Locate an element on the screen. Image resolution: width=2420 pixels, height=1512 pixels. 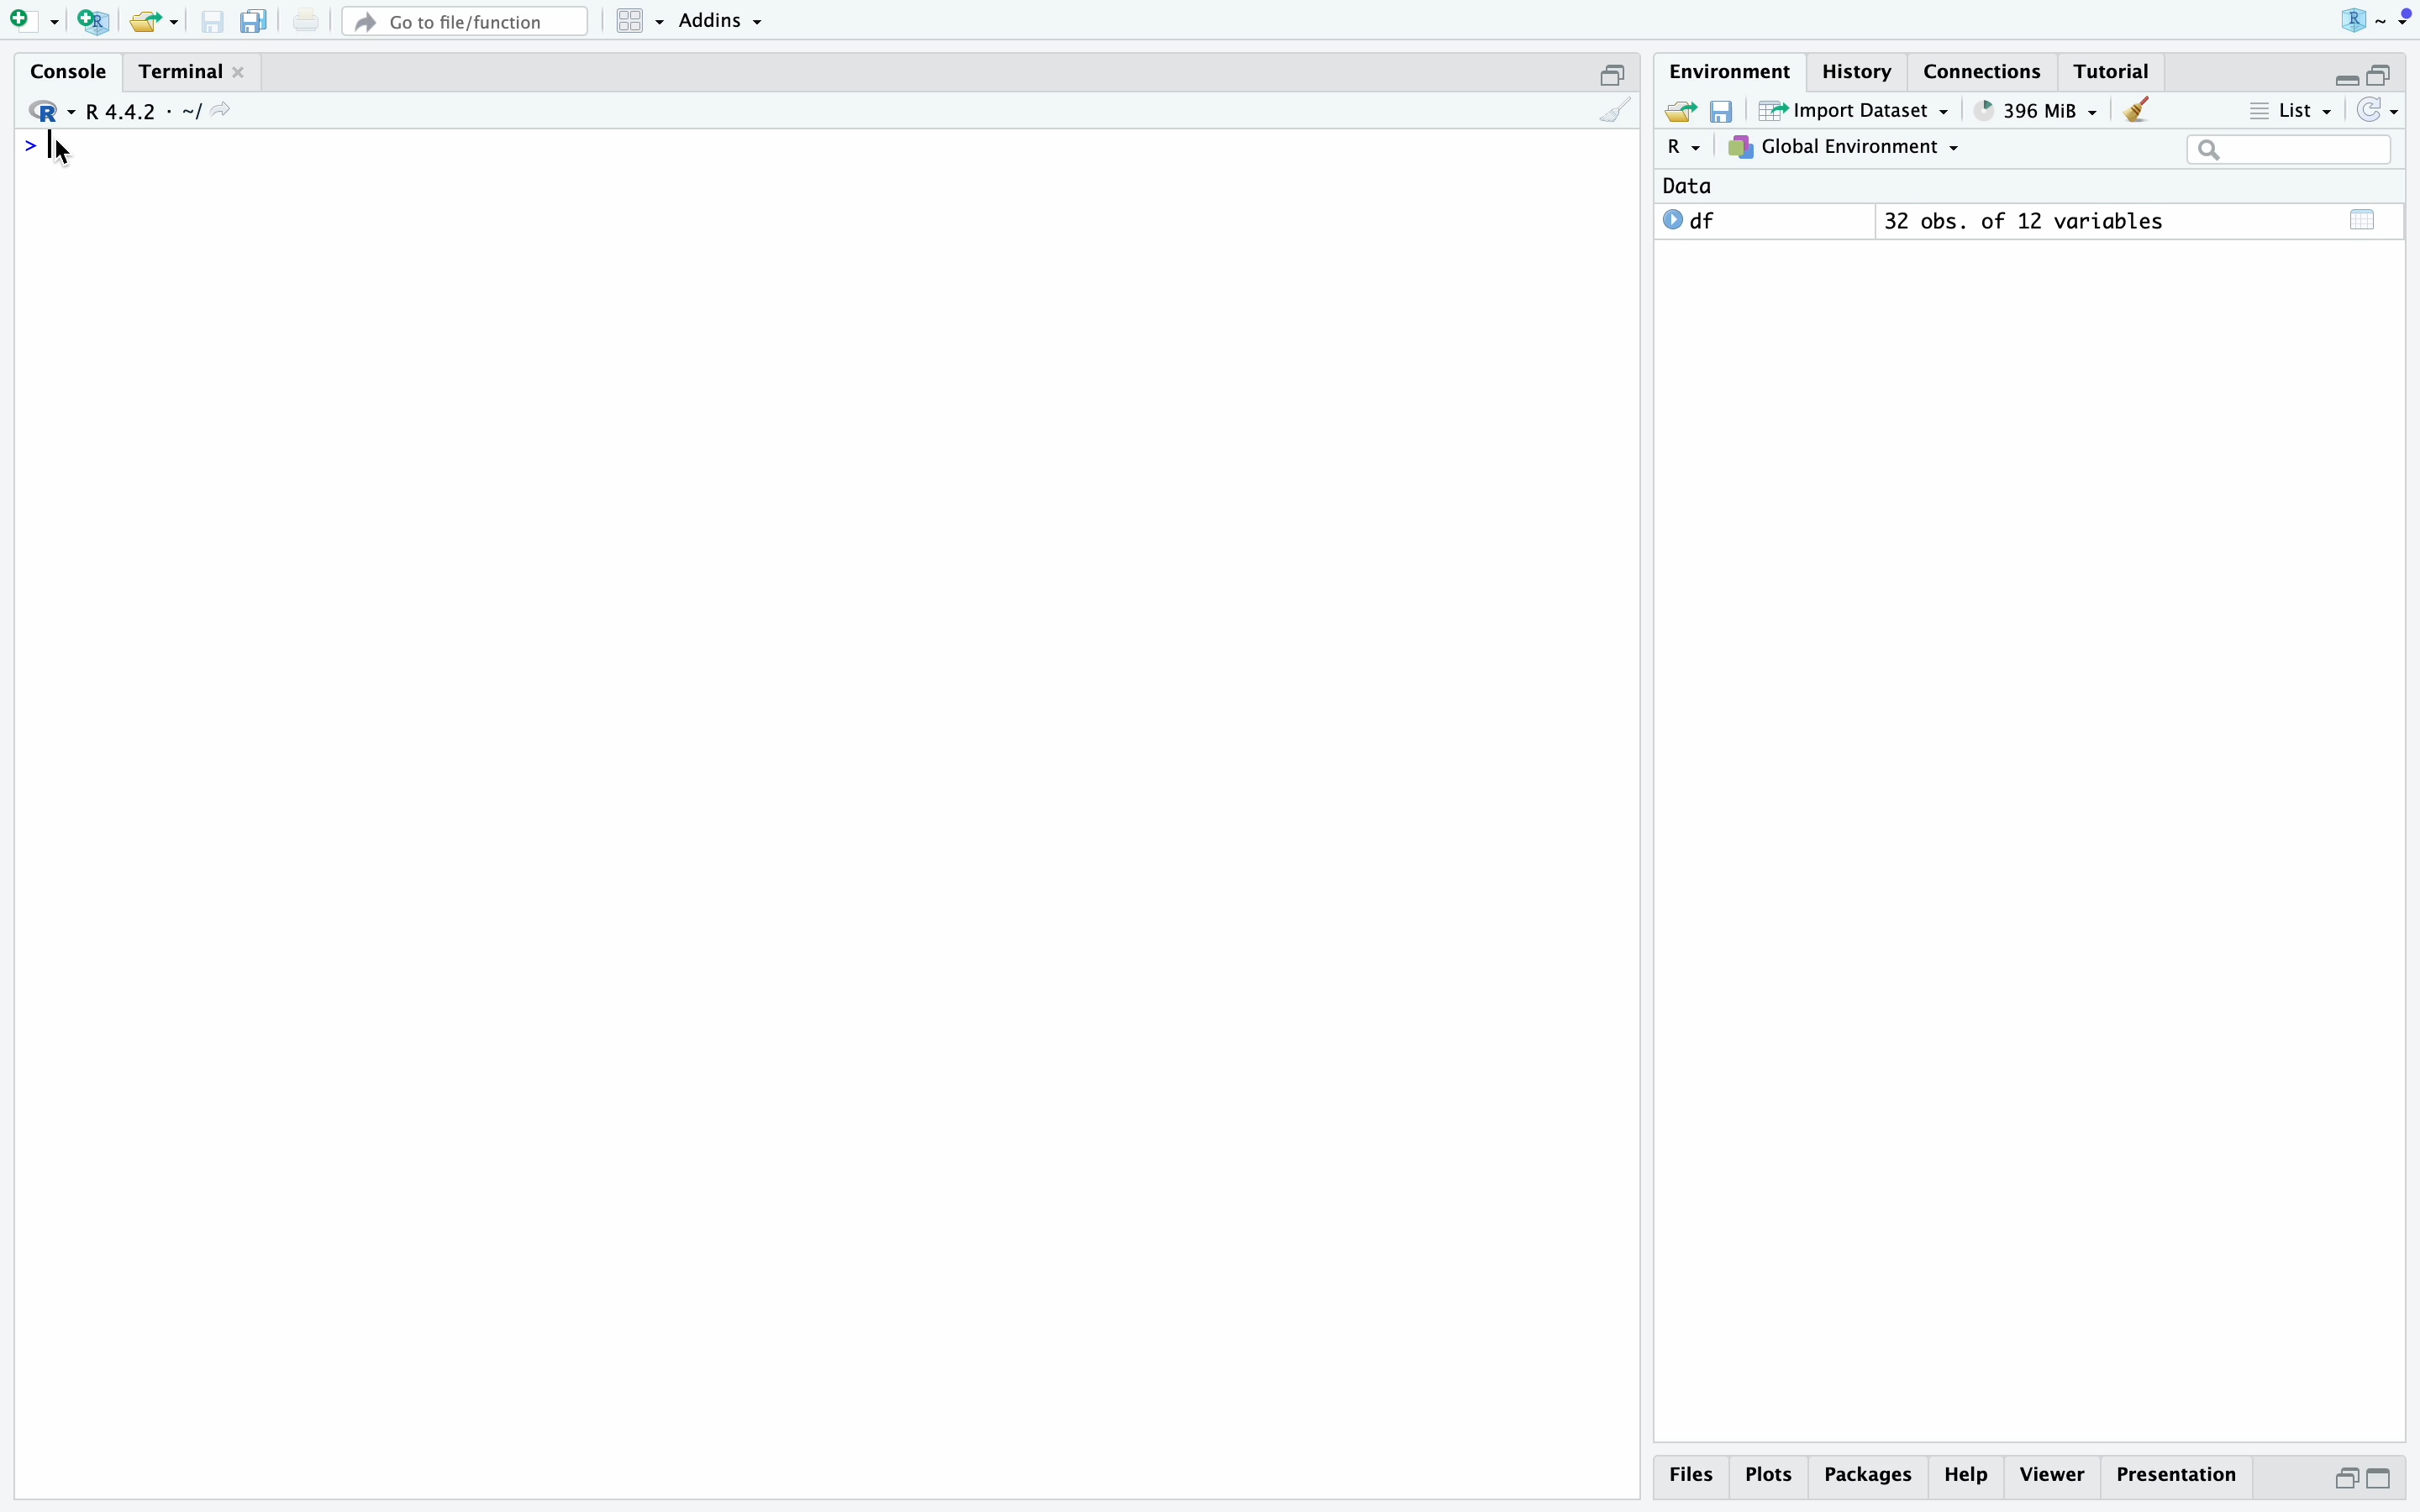
files is located at coordinates (1693, 1477).